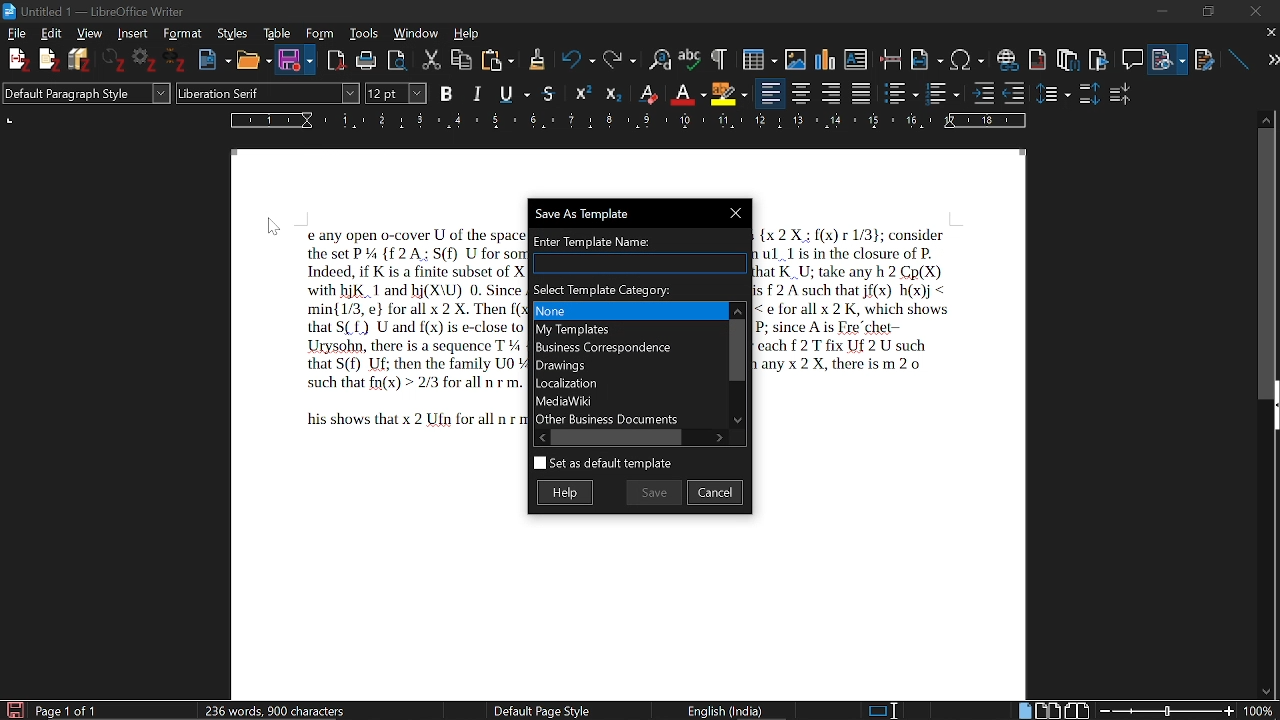  Describe the element at coordinates (613, 93) in the screenshot. I see `` at that location.